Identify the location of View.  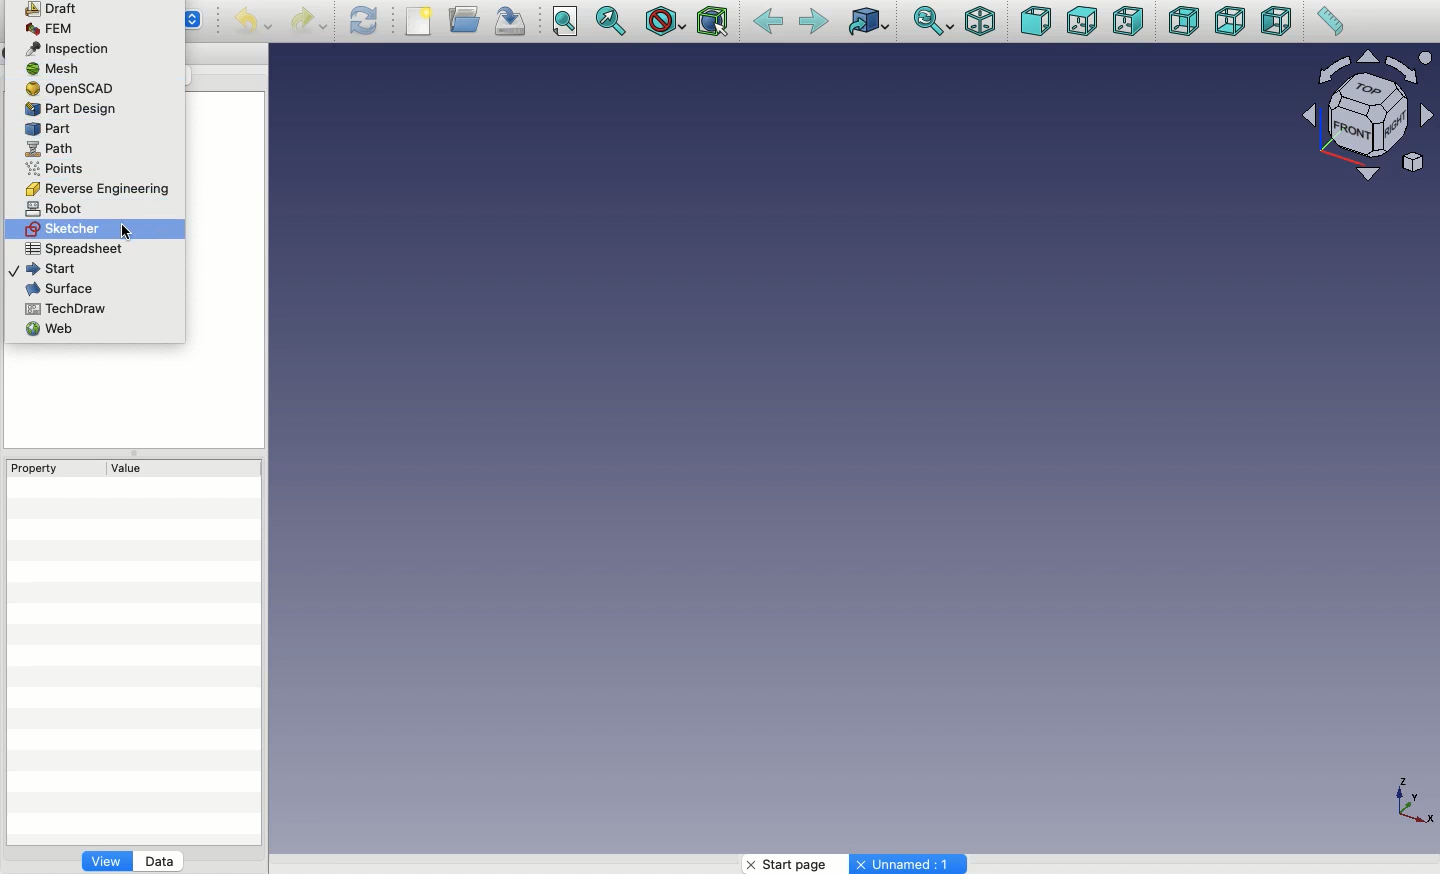
(106, 864).